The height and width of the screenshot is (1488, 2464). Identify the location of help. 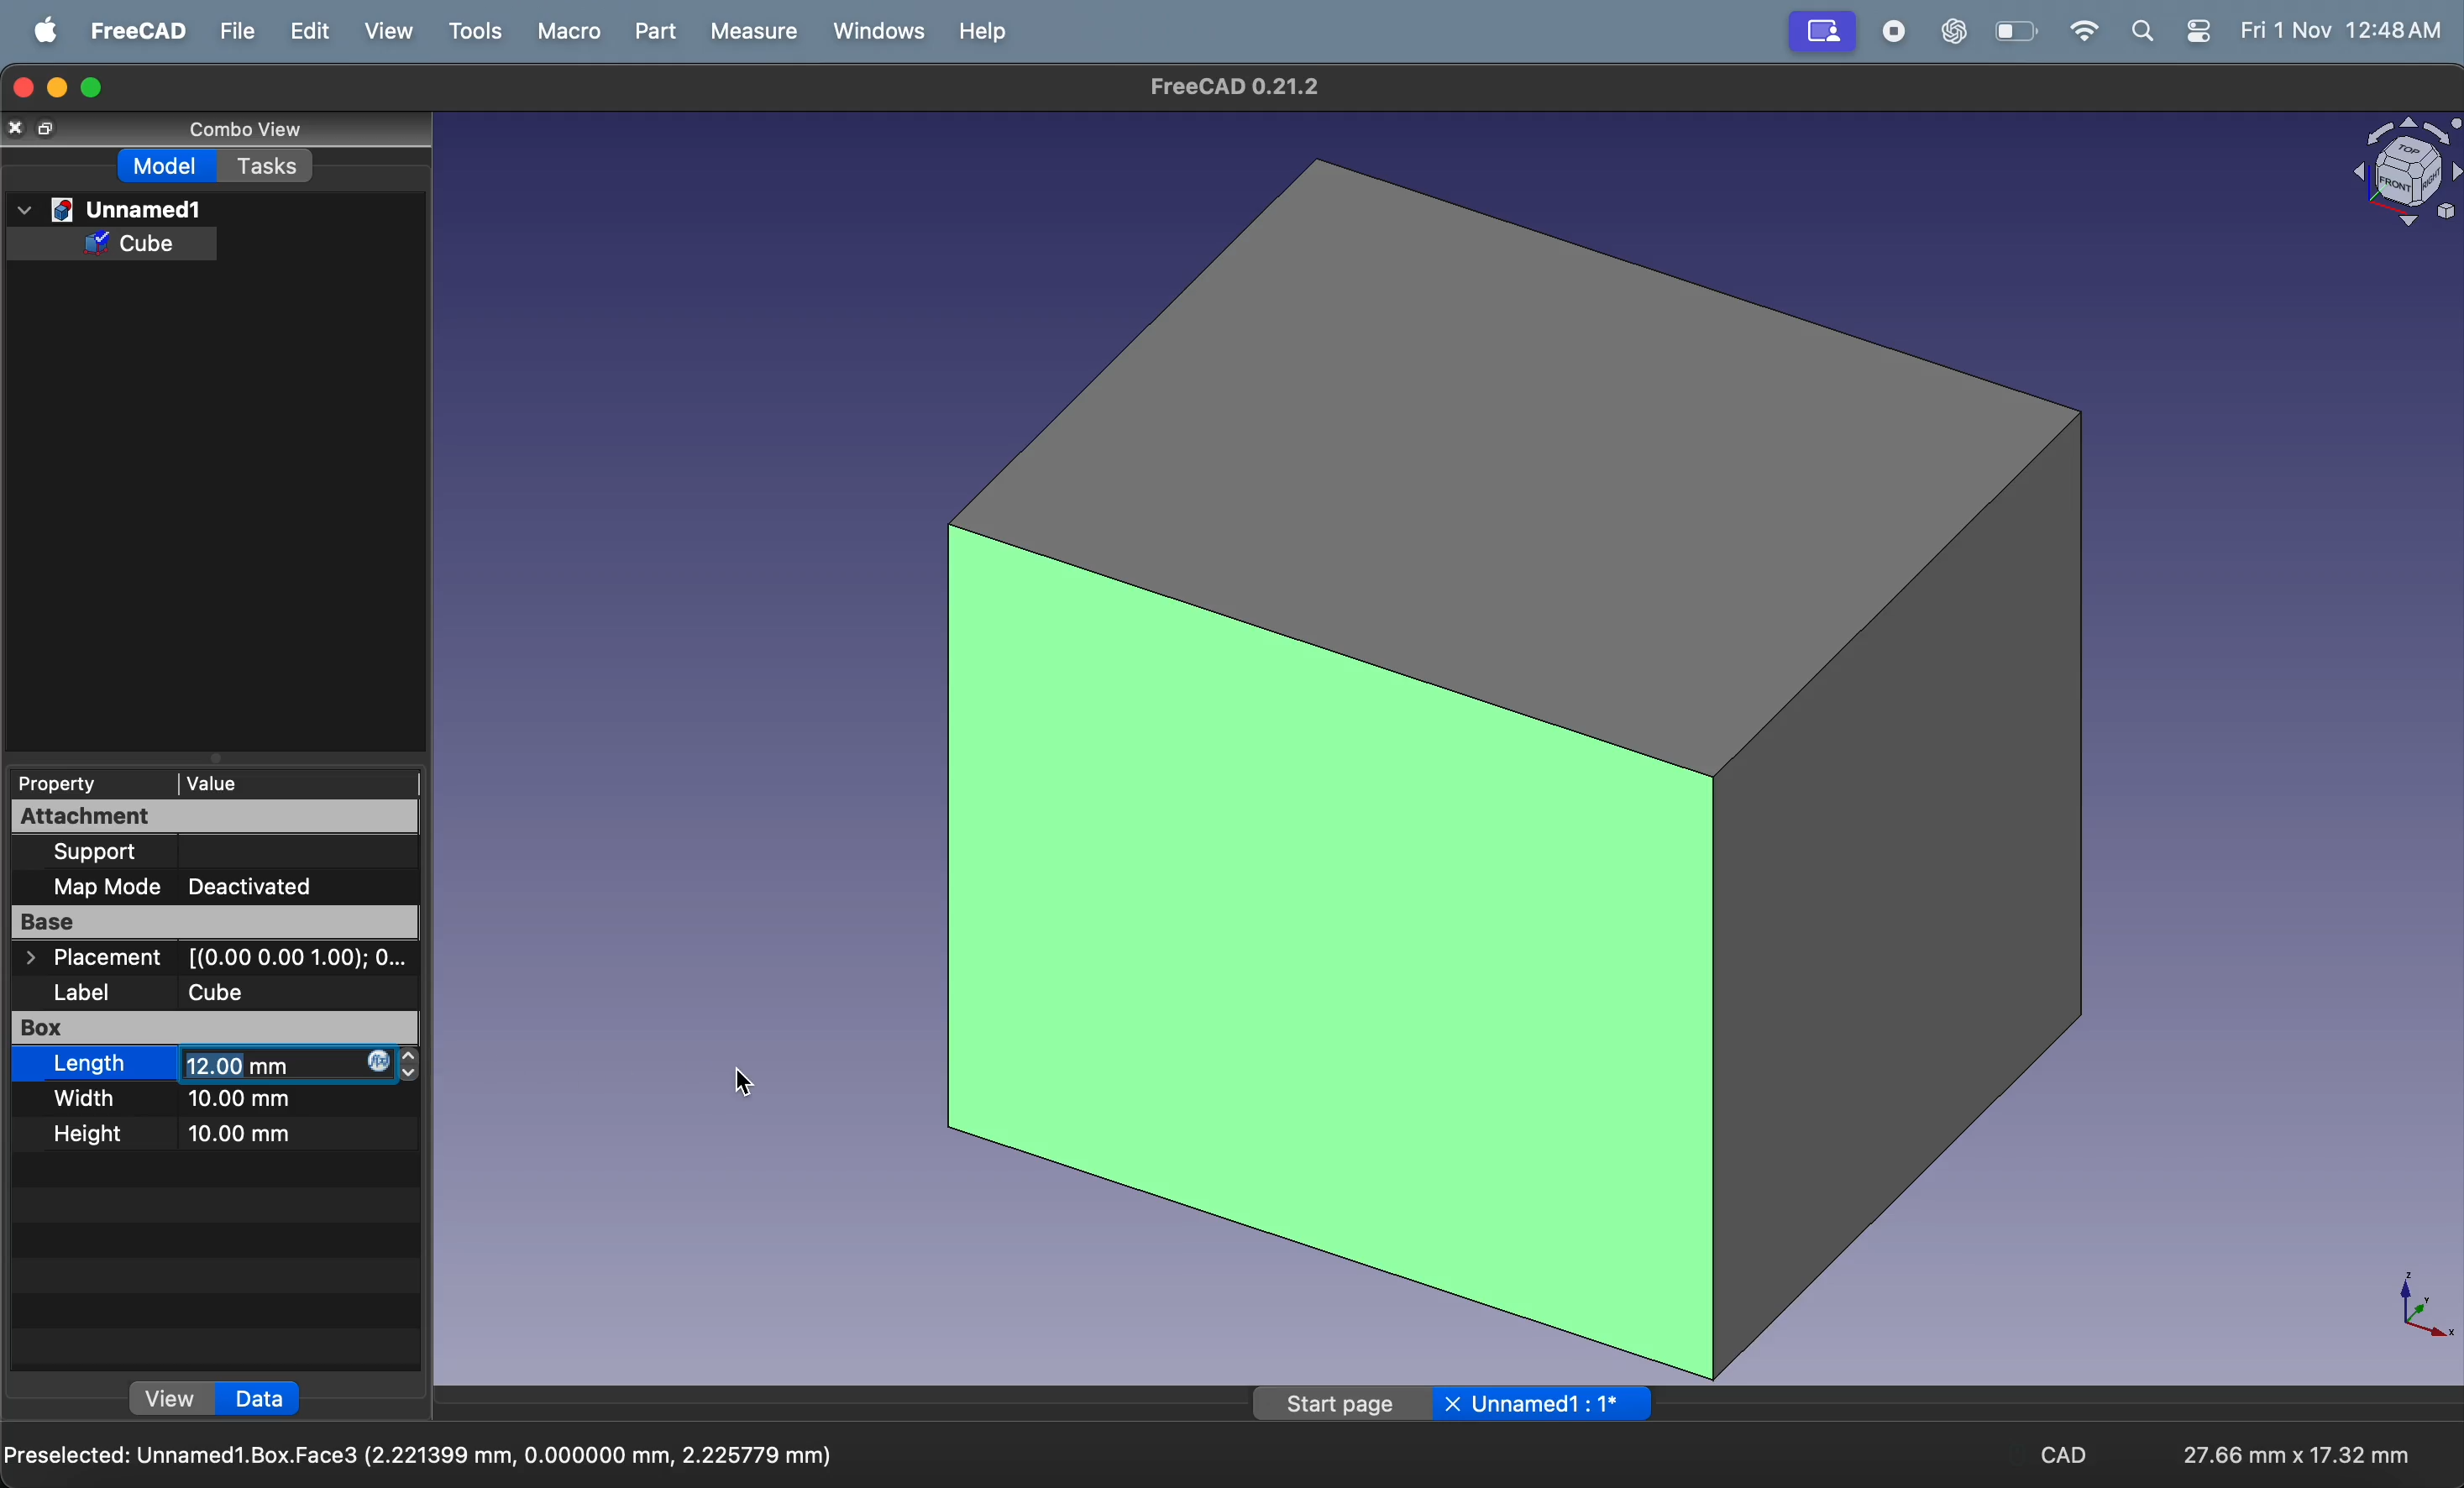
(978, 31).